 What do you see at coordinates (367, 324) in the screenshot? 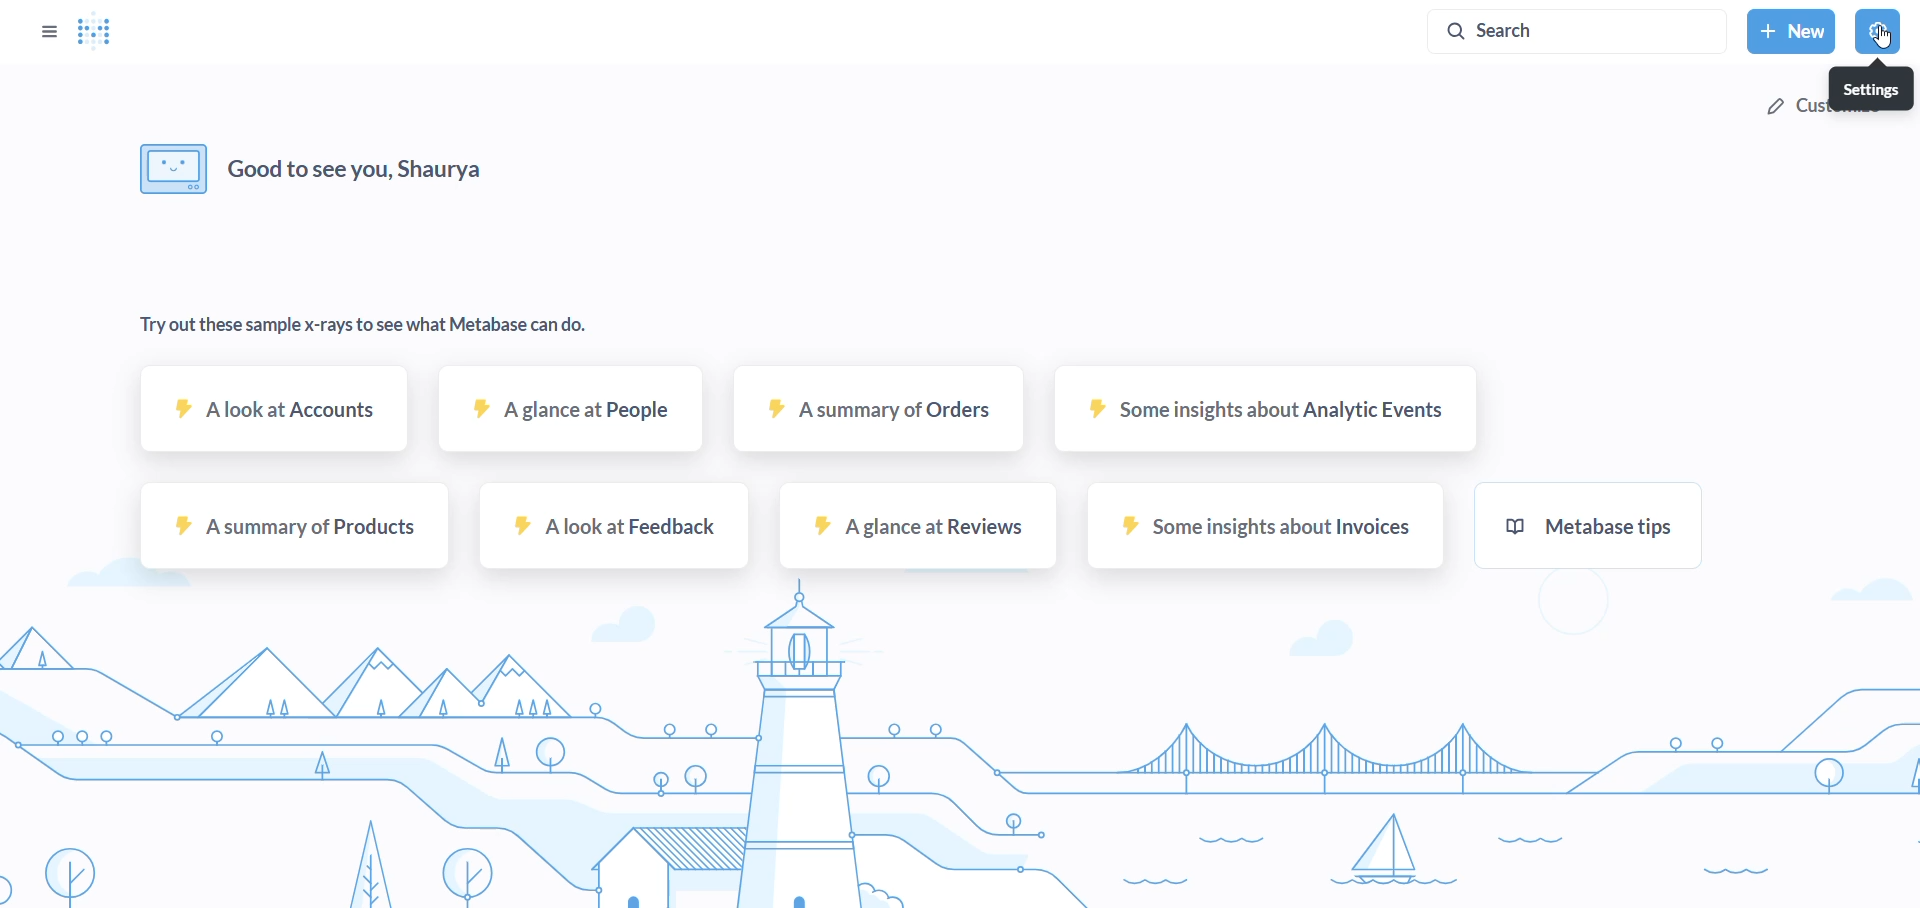
I see `Try out these sample x-rays to see what Metabase can do.` at bounding box center [367, 324].